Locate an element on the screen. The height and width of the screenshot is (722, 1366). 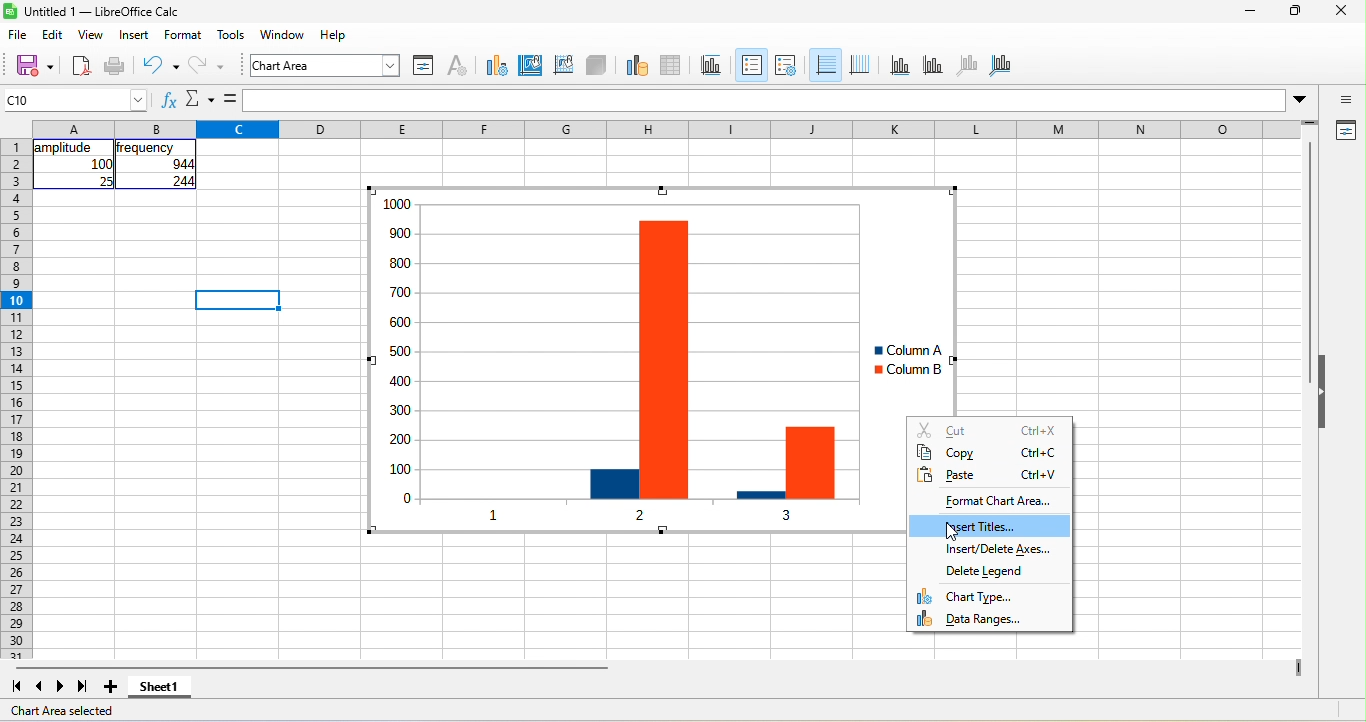
tools is located at coordinates (231, 34).